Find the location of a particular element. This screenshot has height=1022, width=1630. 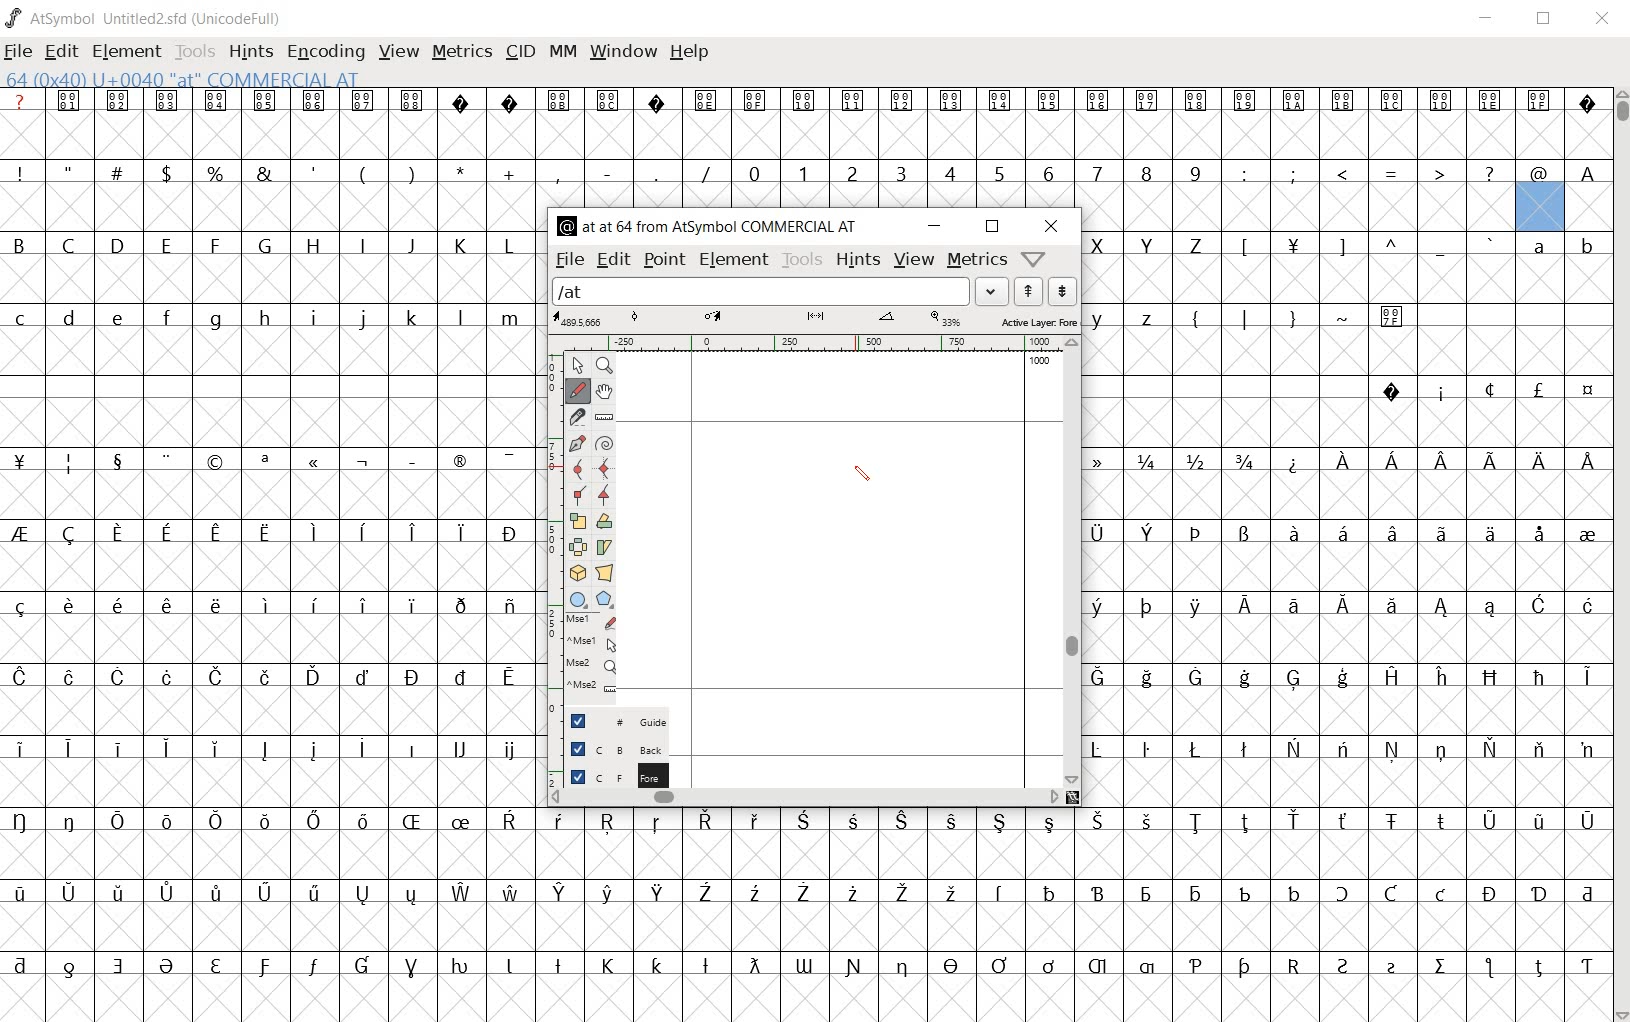

glyph info is located at coordinates (711, 224).